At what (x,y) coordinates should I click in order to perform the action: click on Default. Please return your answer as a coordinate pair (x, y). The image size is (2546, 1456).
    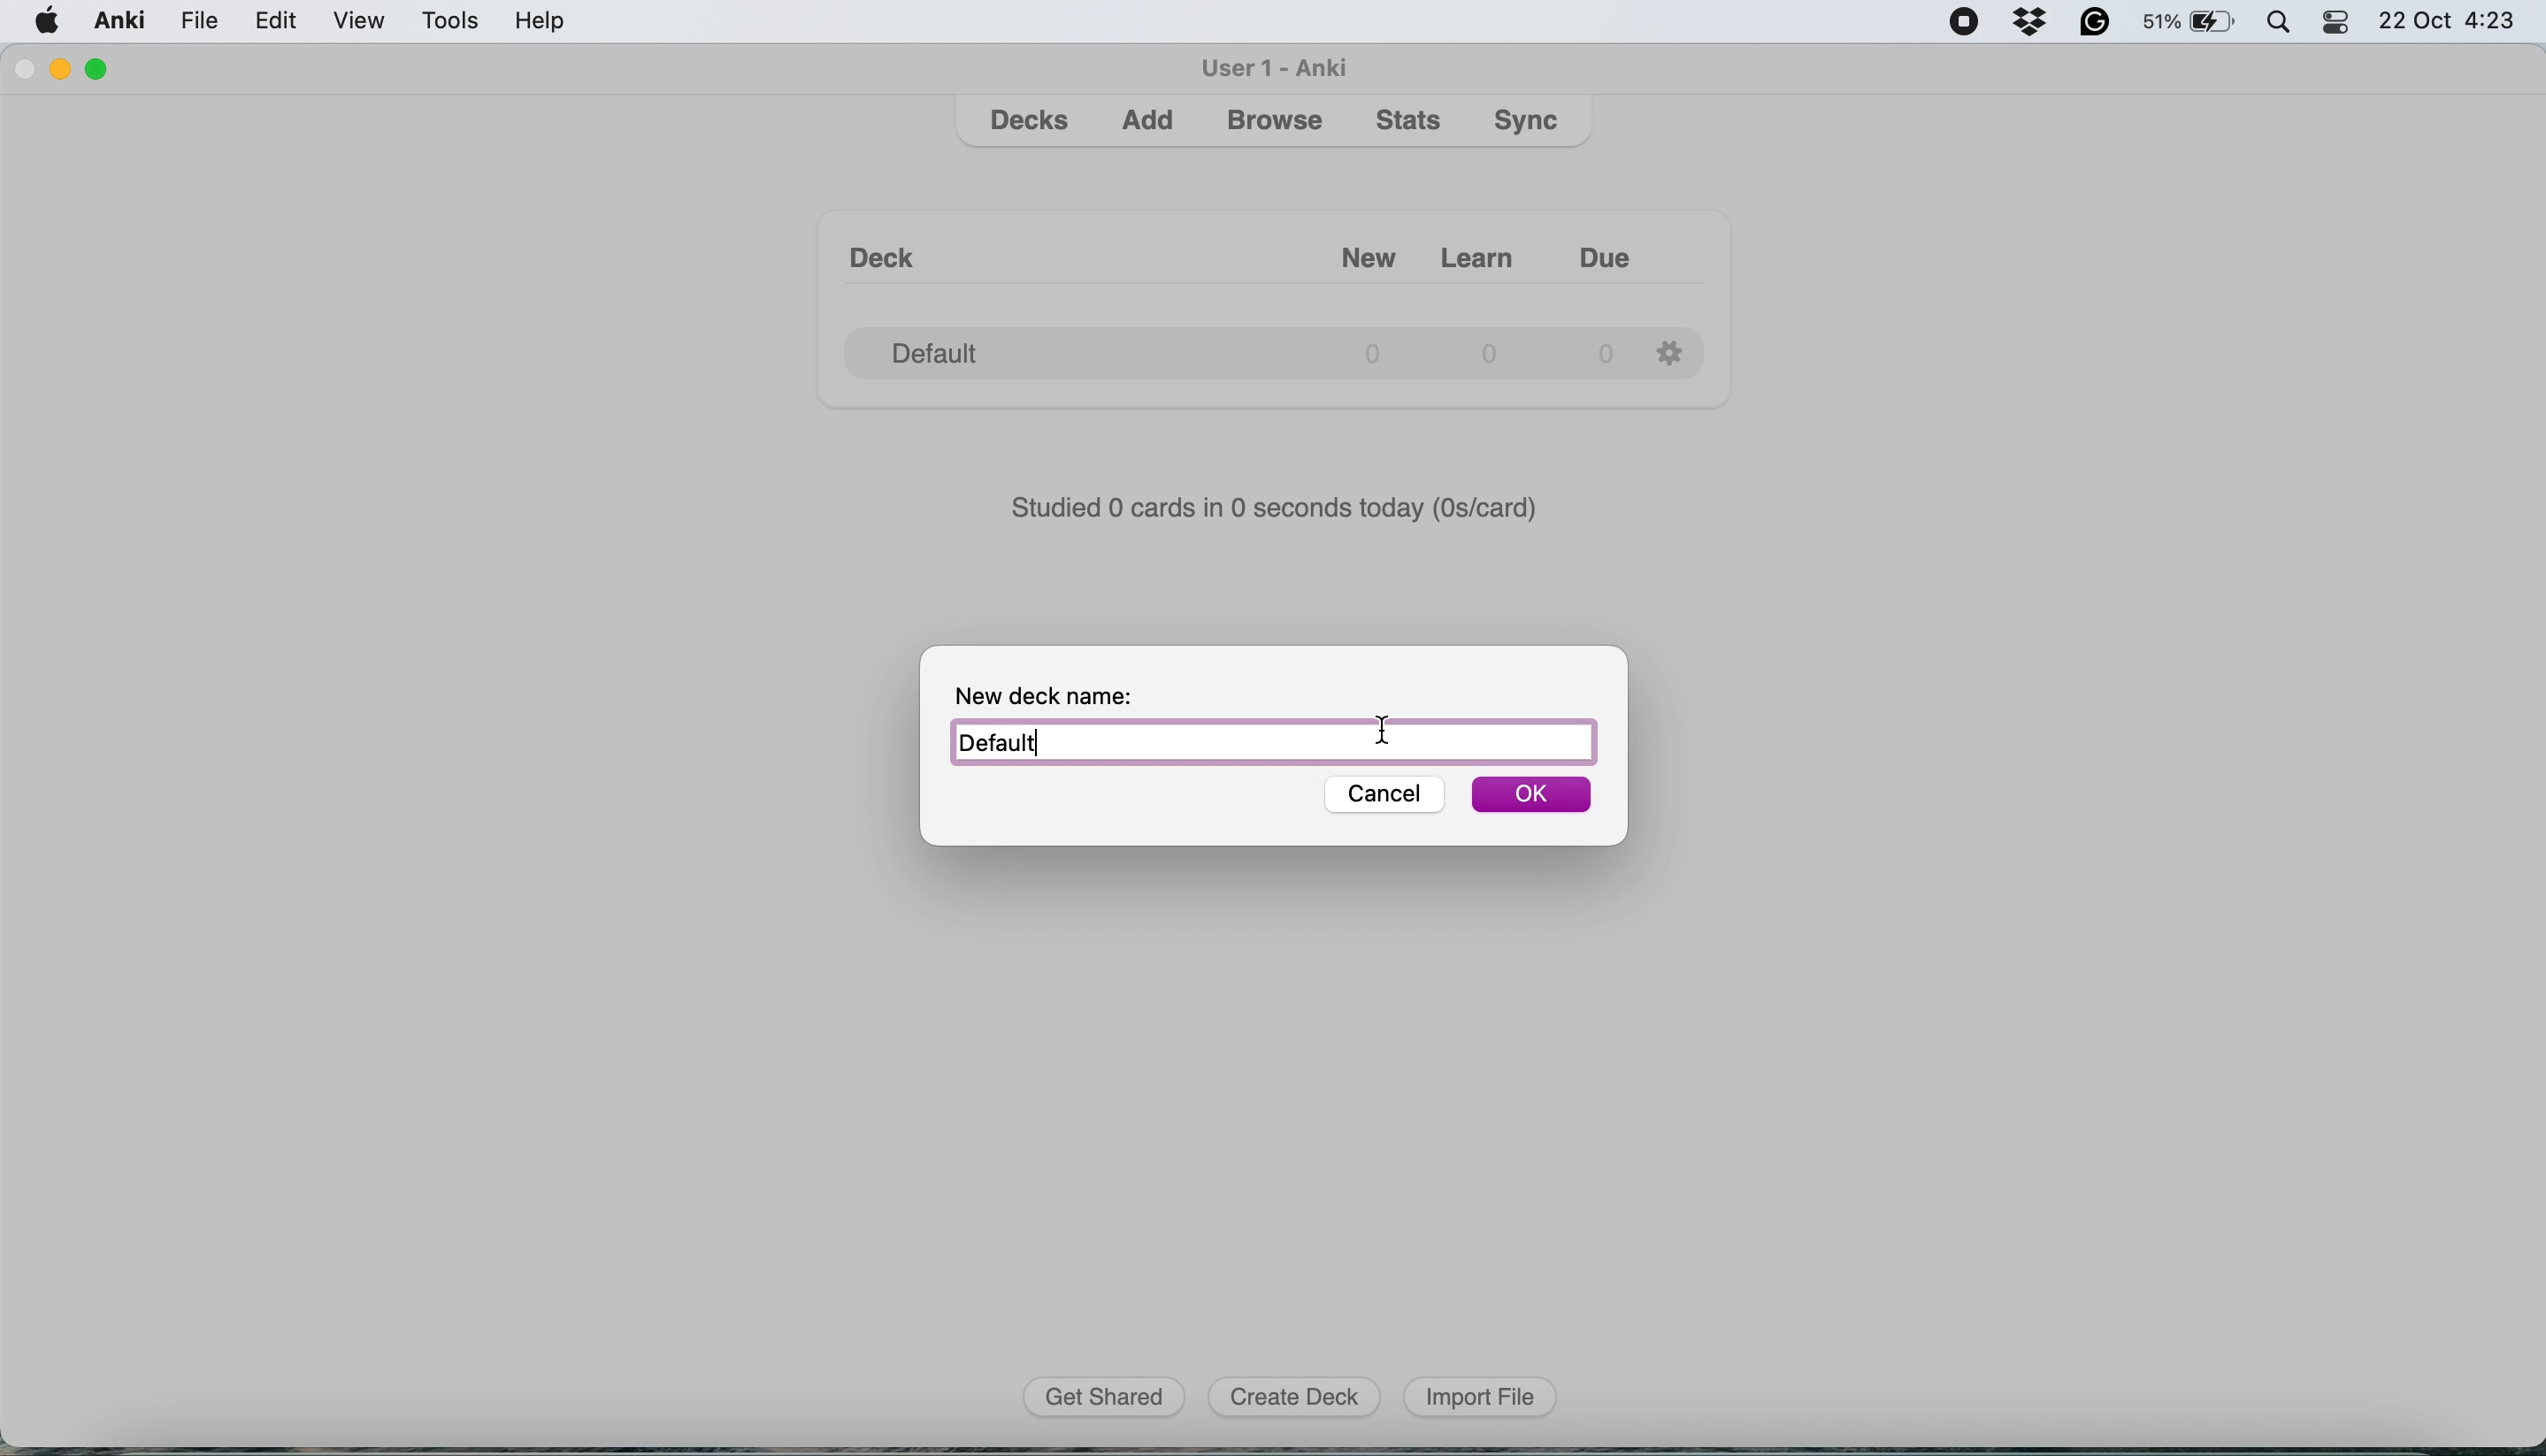
    Looking at the image, I should click on (1272, 743).